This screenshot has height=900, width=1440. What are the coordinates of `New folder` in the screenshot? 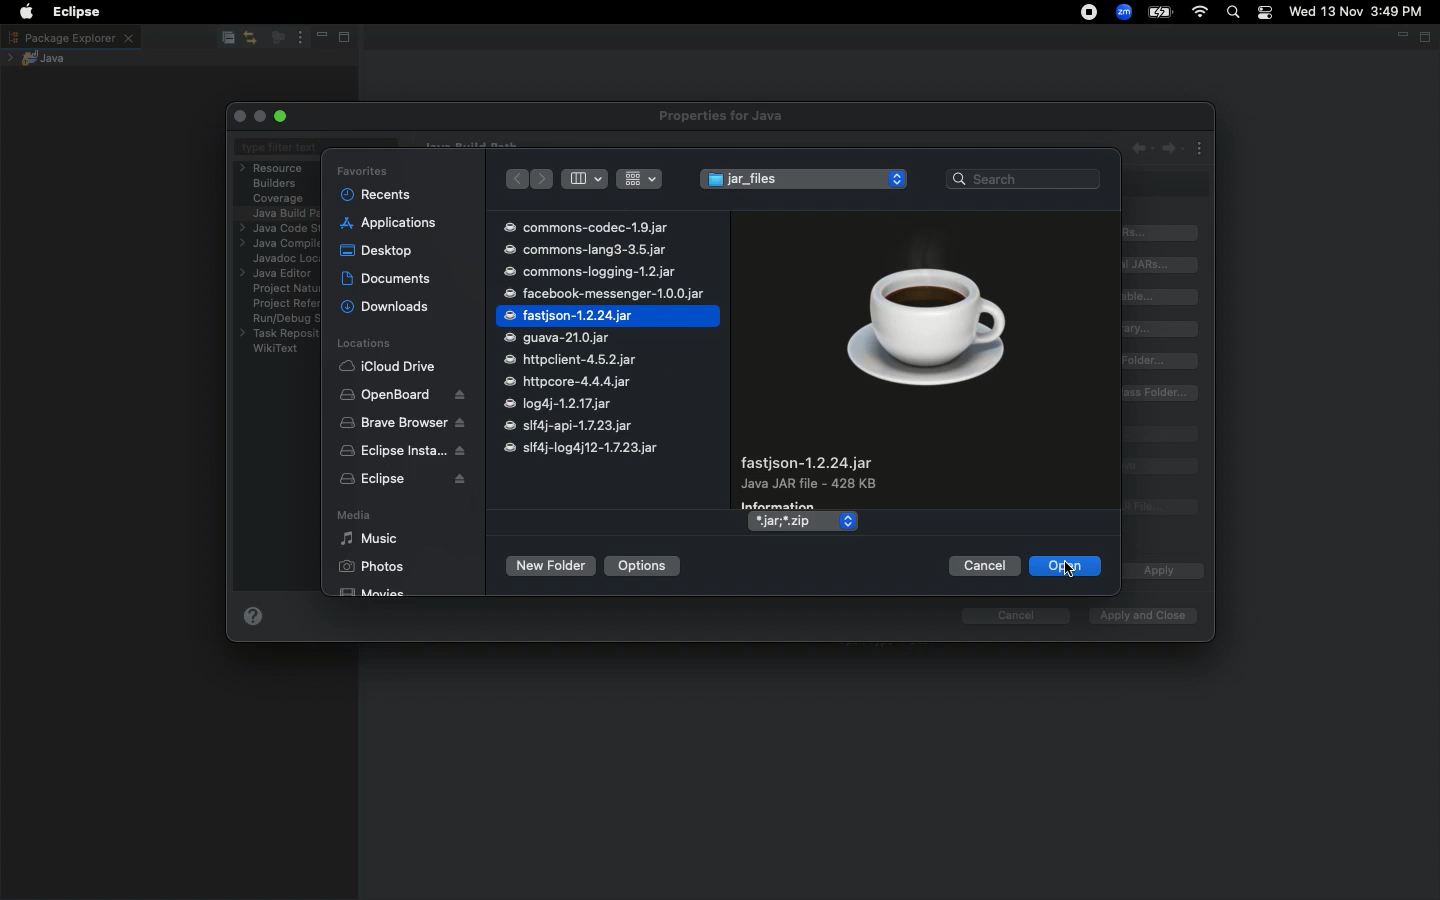 It's located at (549, 566).